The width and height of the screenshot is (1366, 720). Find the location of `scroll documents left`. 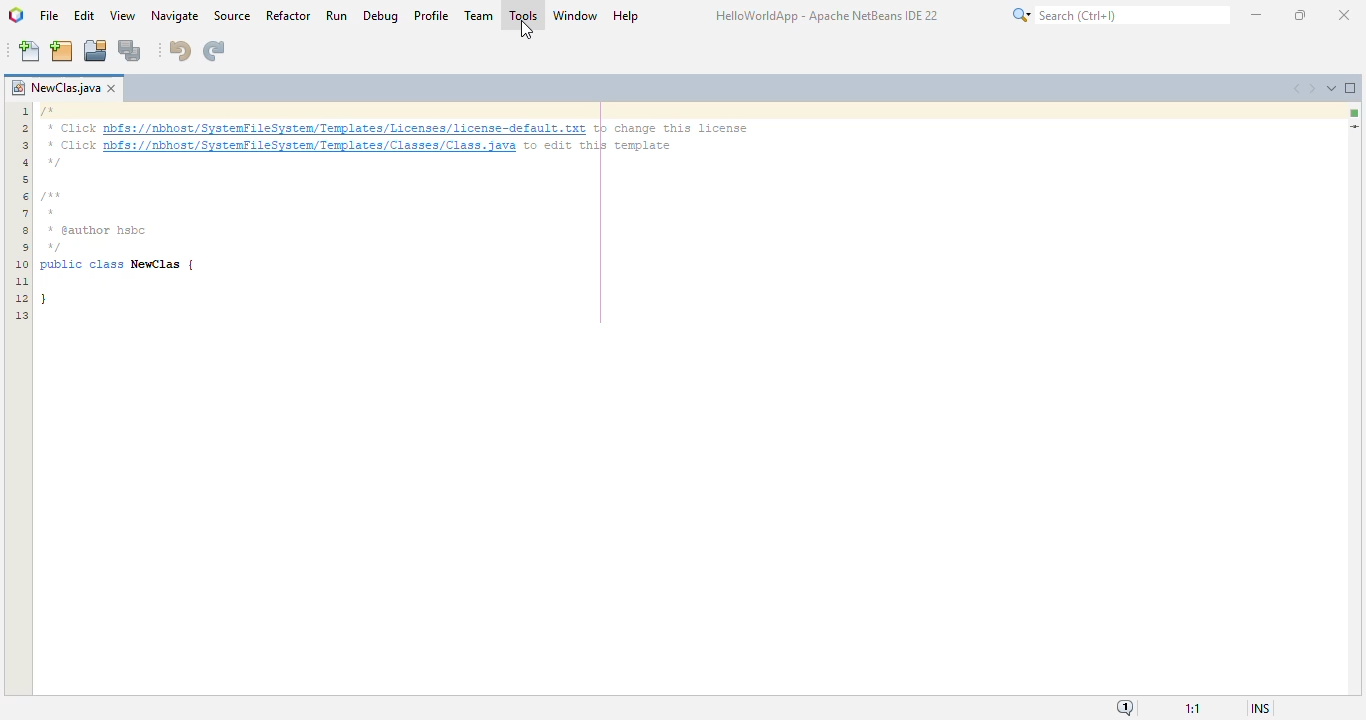

scroll documents left is located at coordinates (1299, 87).